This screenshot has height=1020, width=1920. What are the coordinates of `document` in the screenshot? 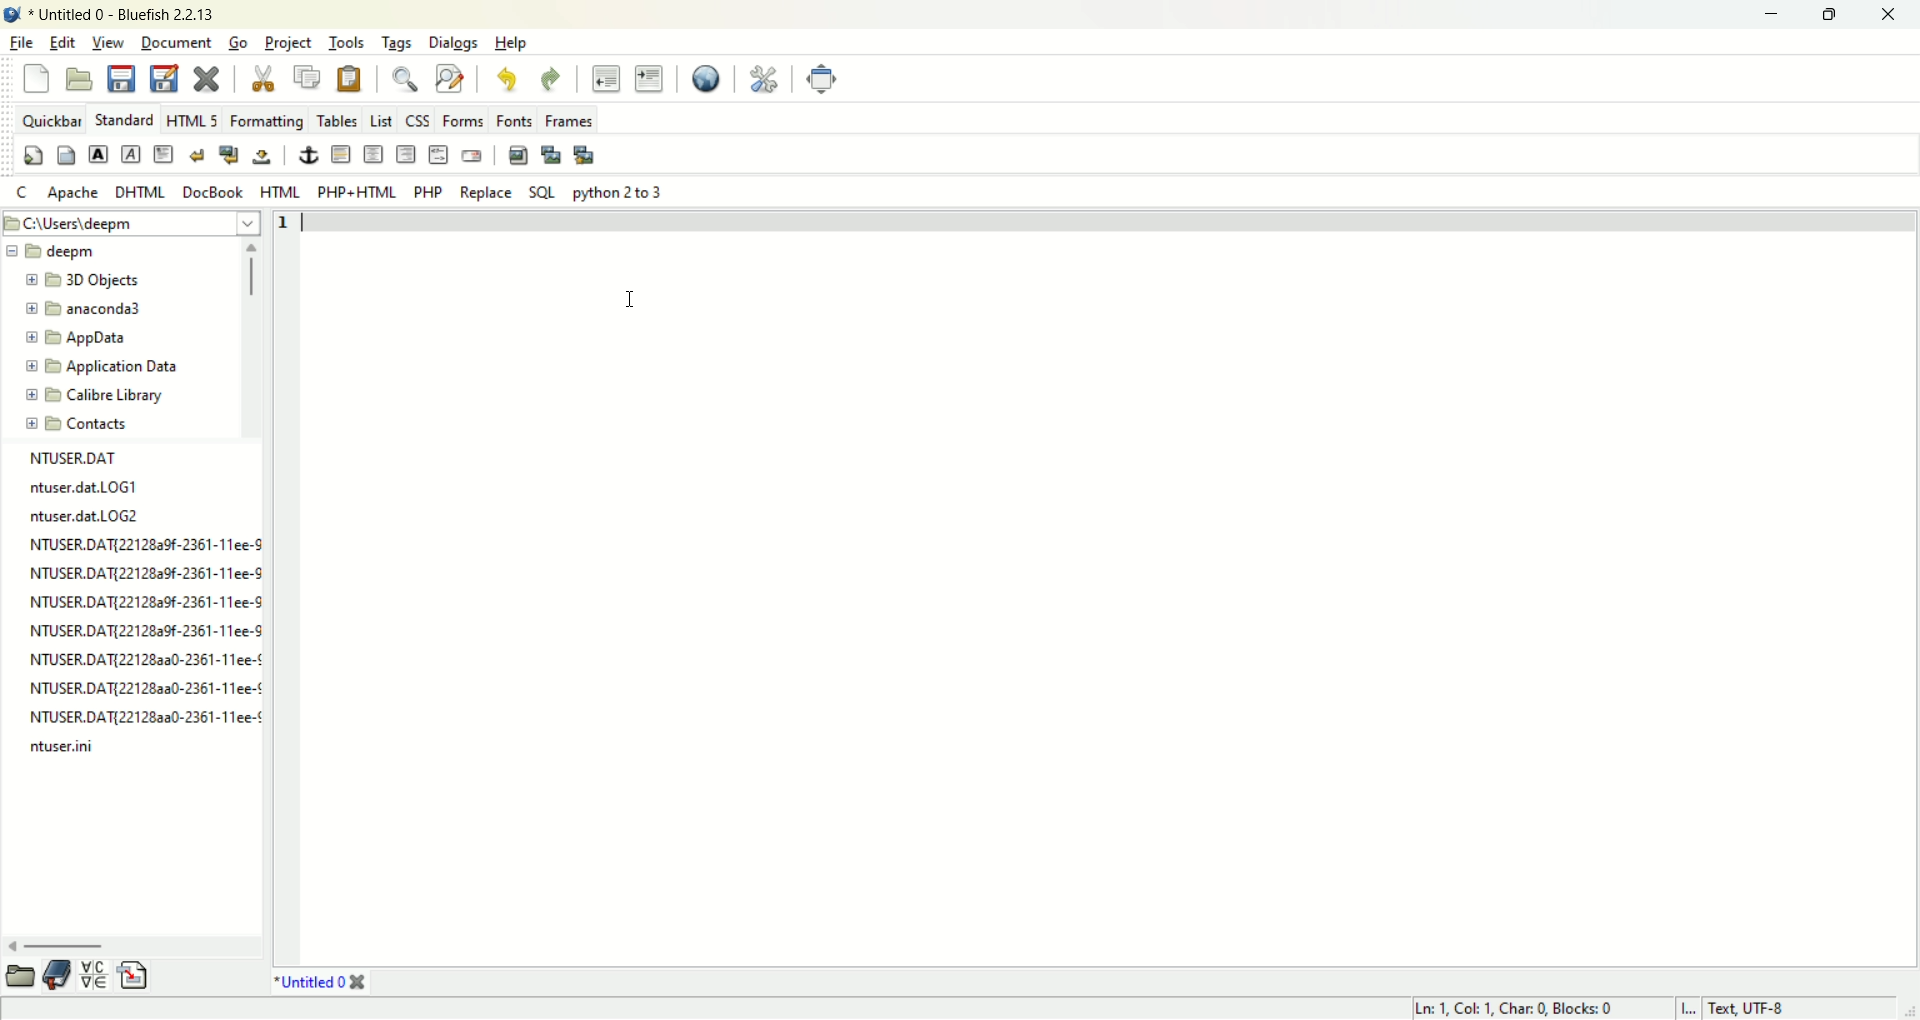 It's located at (176, 42).